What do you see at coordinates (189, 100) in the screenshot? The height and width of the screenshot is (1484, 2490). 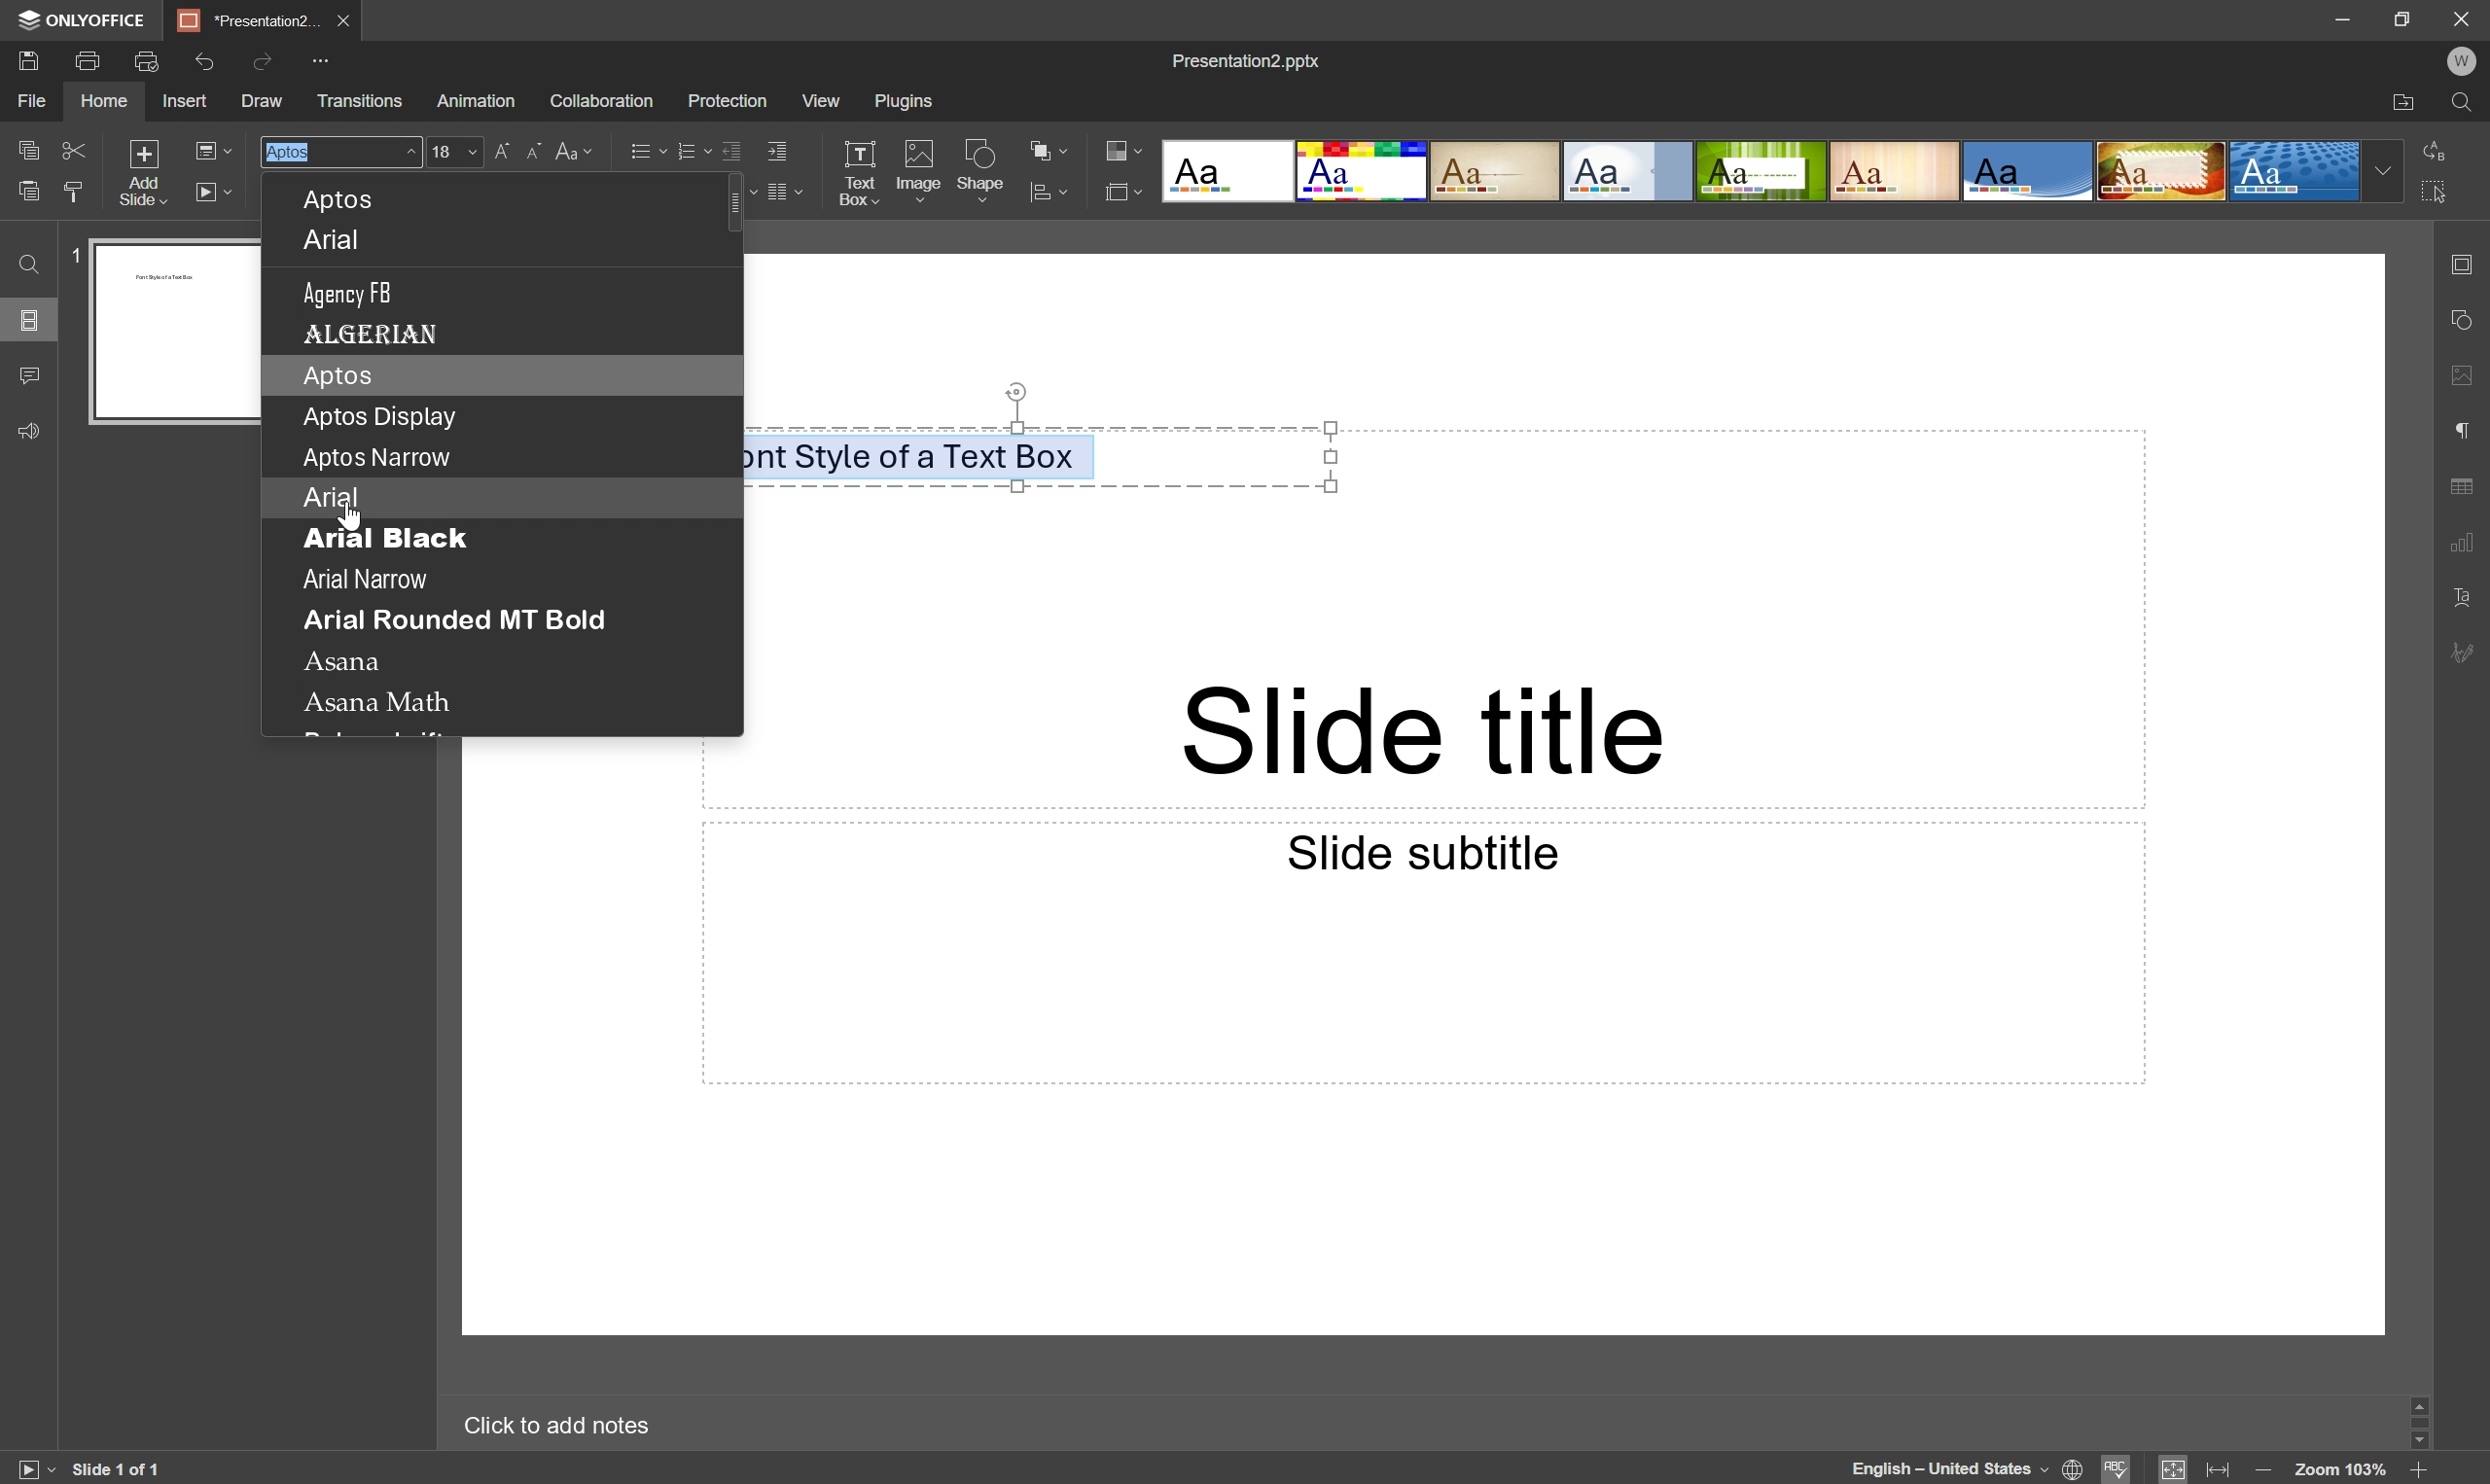 I see `Insert` at bounding box center [189, 100].